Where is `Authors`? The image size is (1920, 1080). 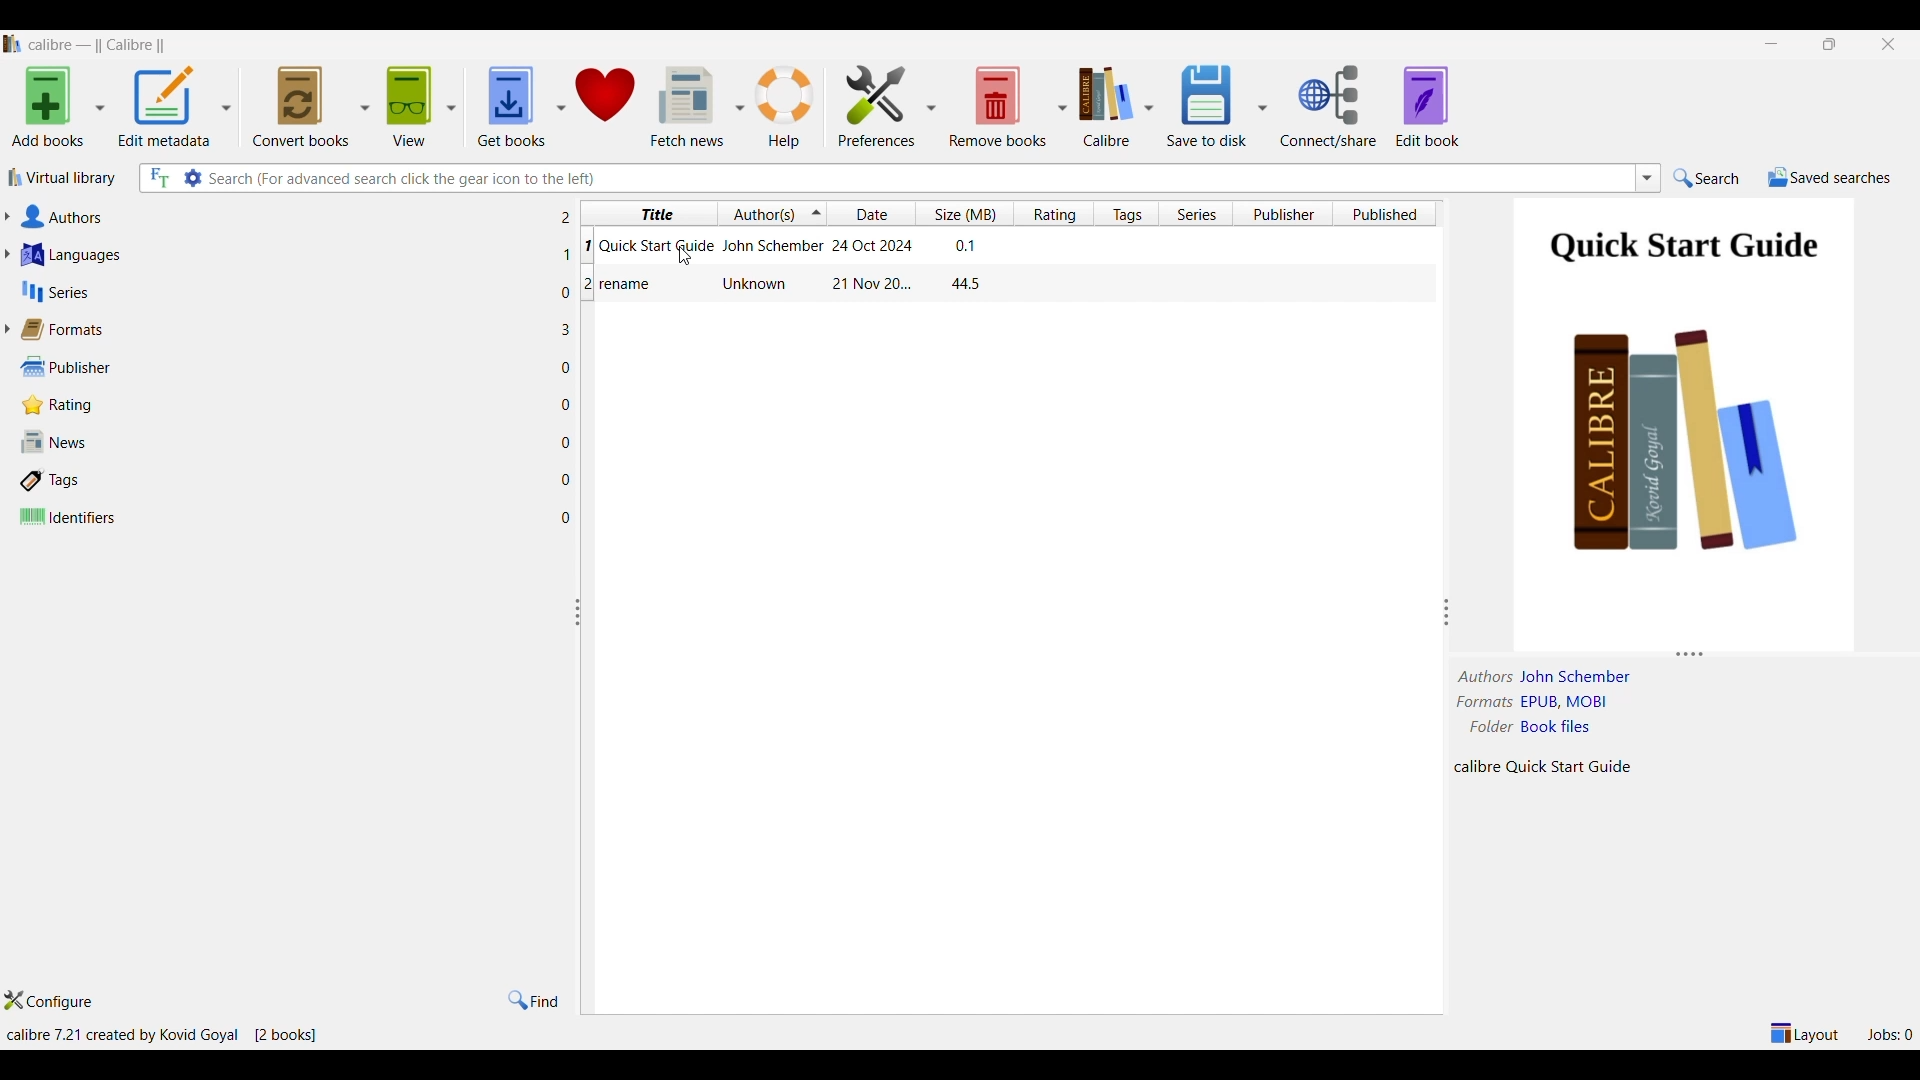 Authors is located at coordinates (281, 216).